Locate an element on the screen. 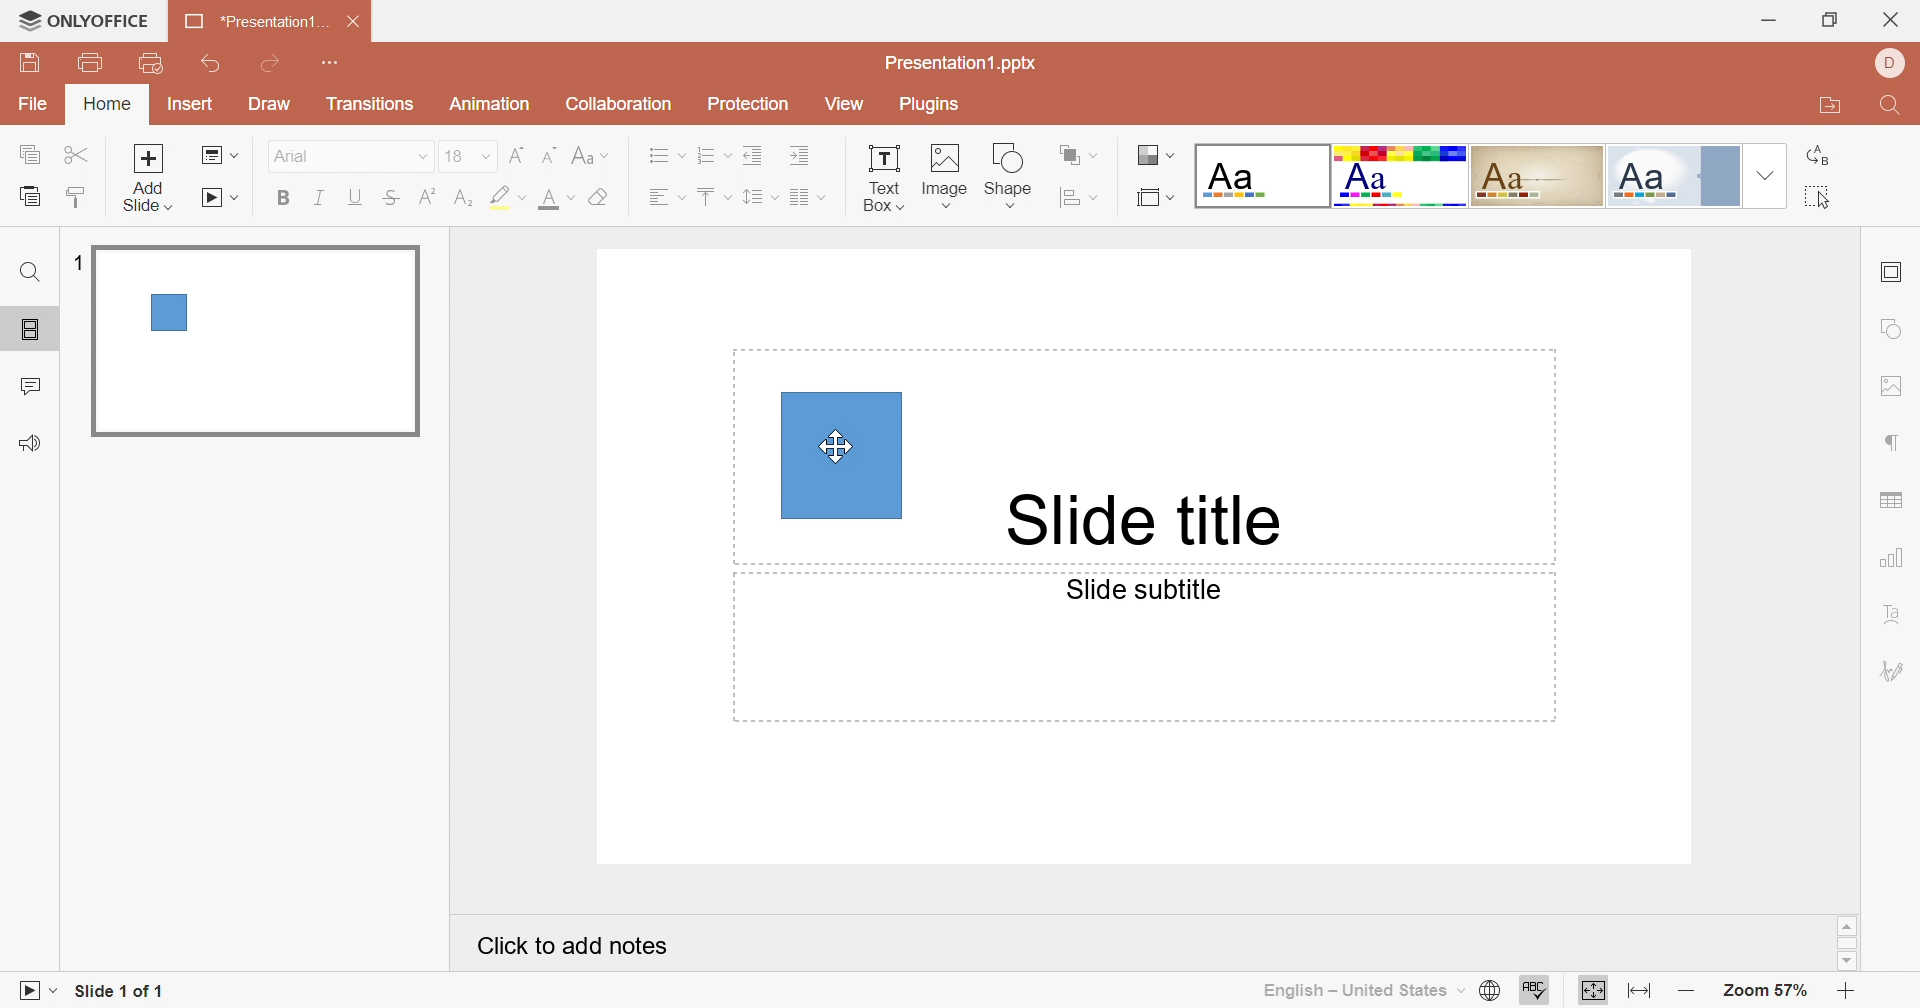 This screenshot has width=1920, height=1008. Superscript is located at coordinates (428, 197).